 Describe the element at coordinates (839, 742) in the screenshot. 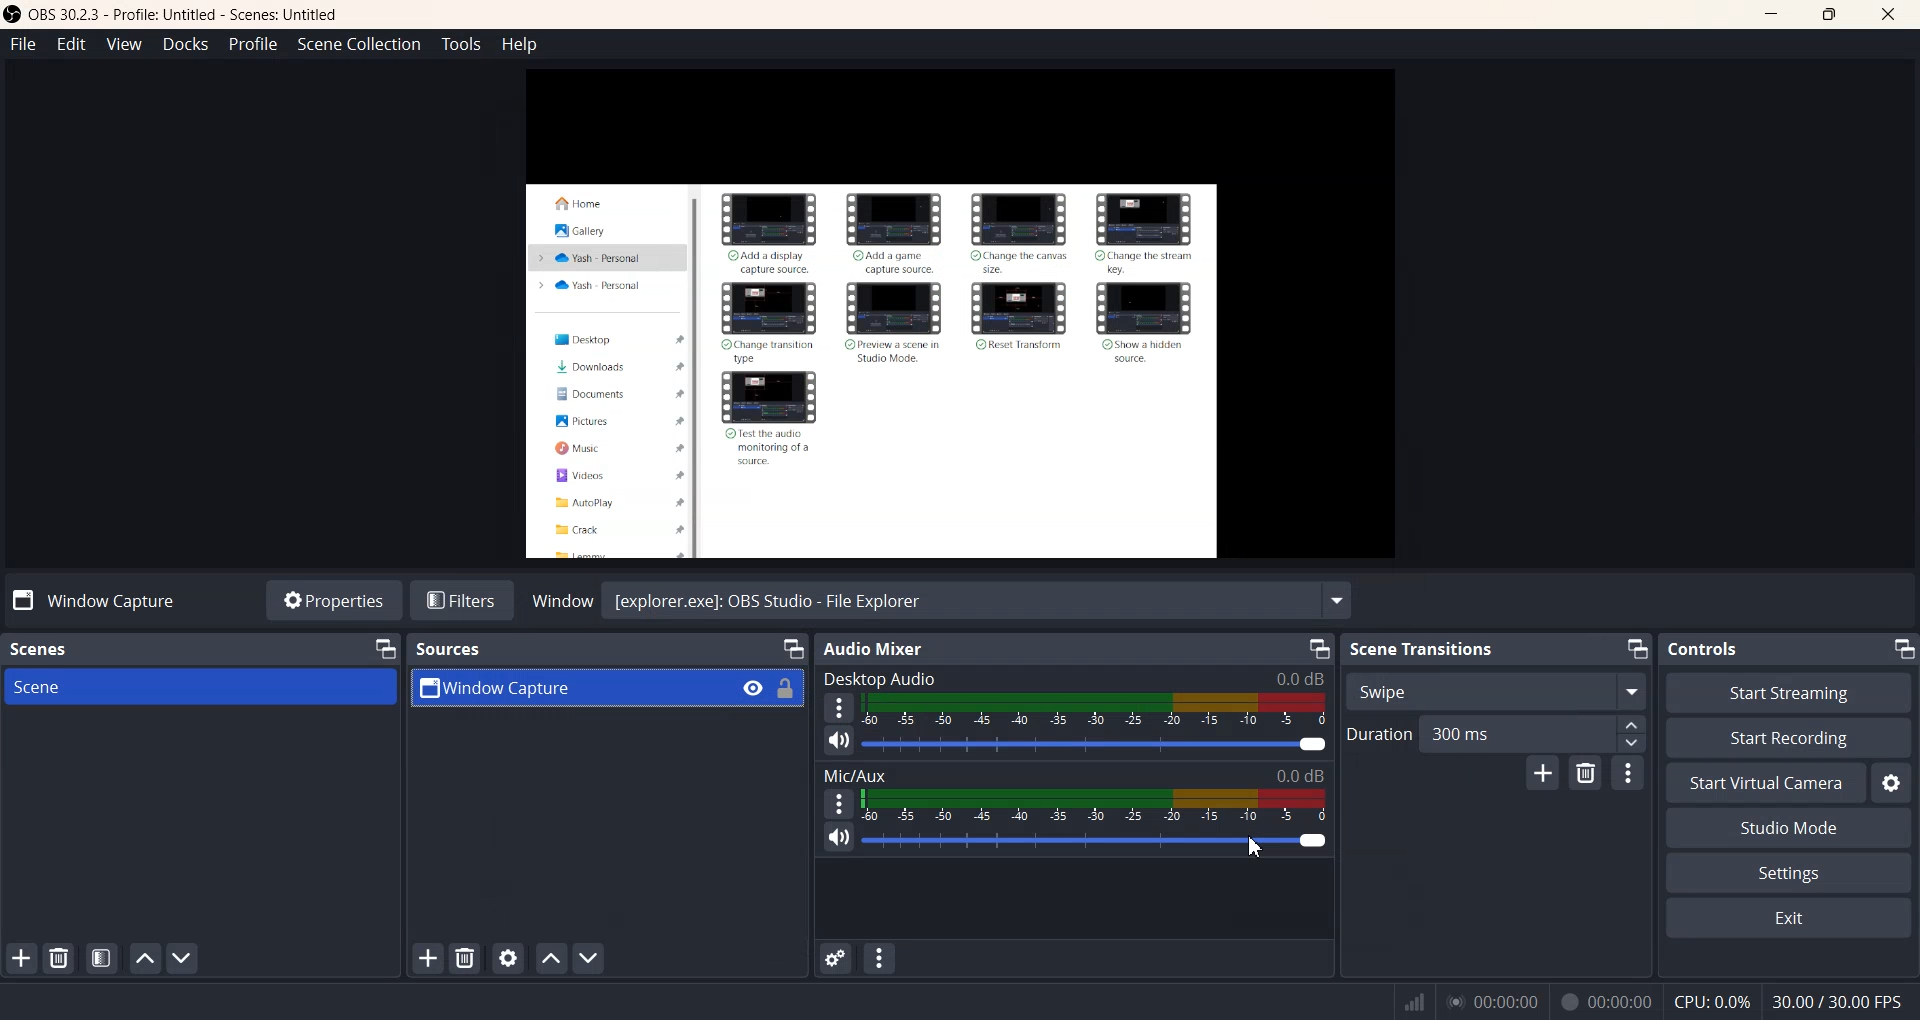

I see `Mute/ Unmute` at that location.